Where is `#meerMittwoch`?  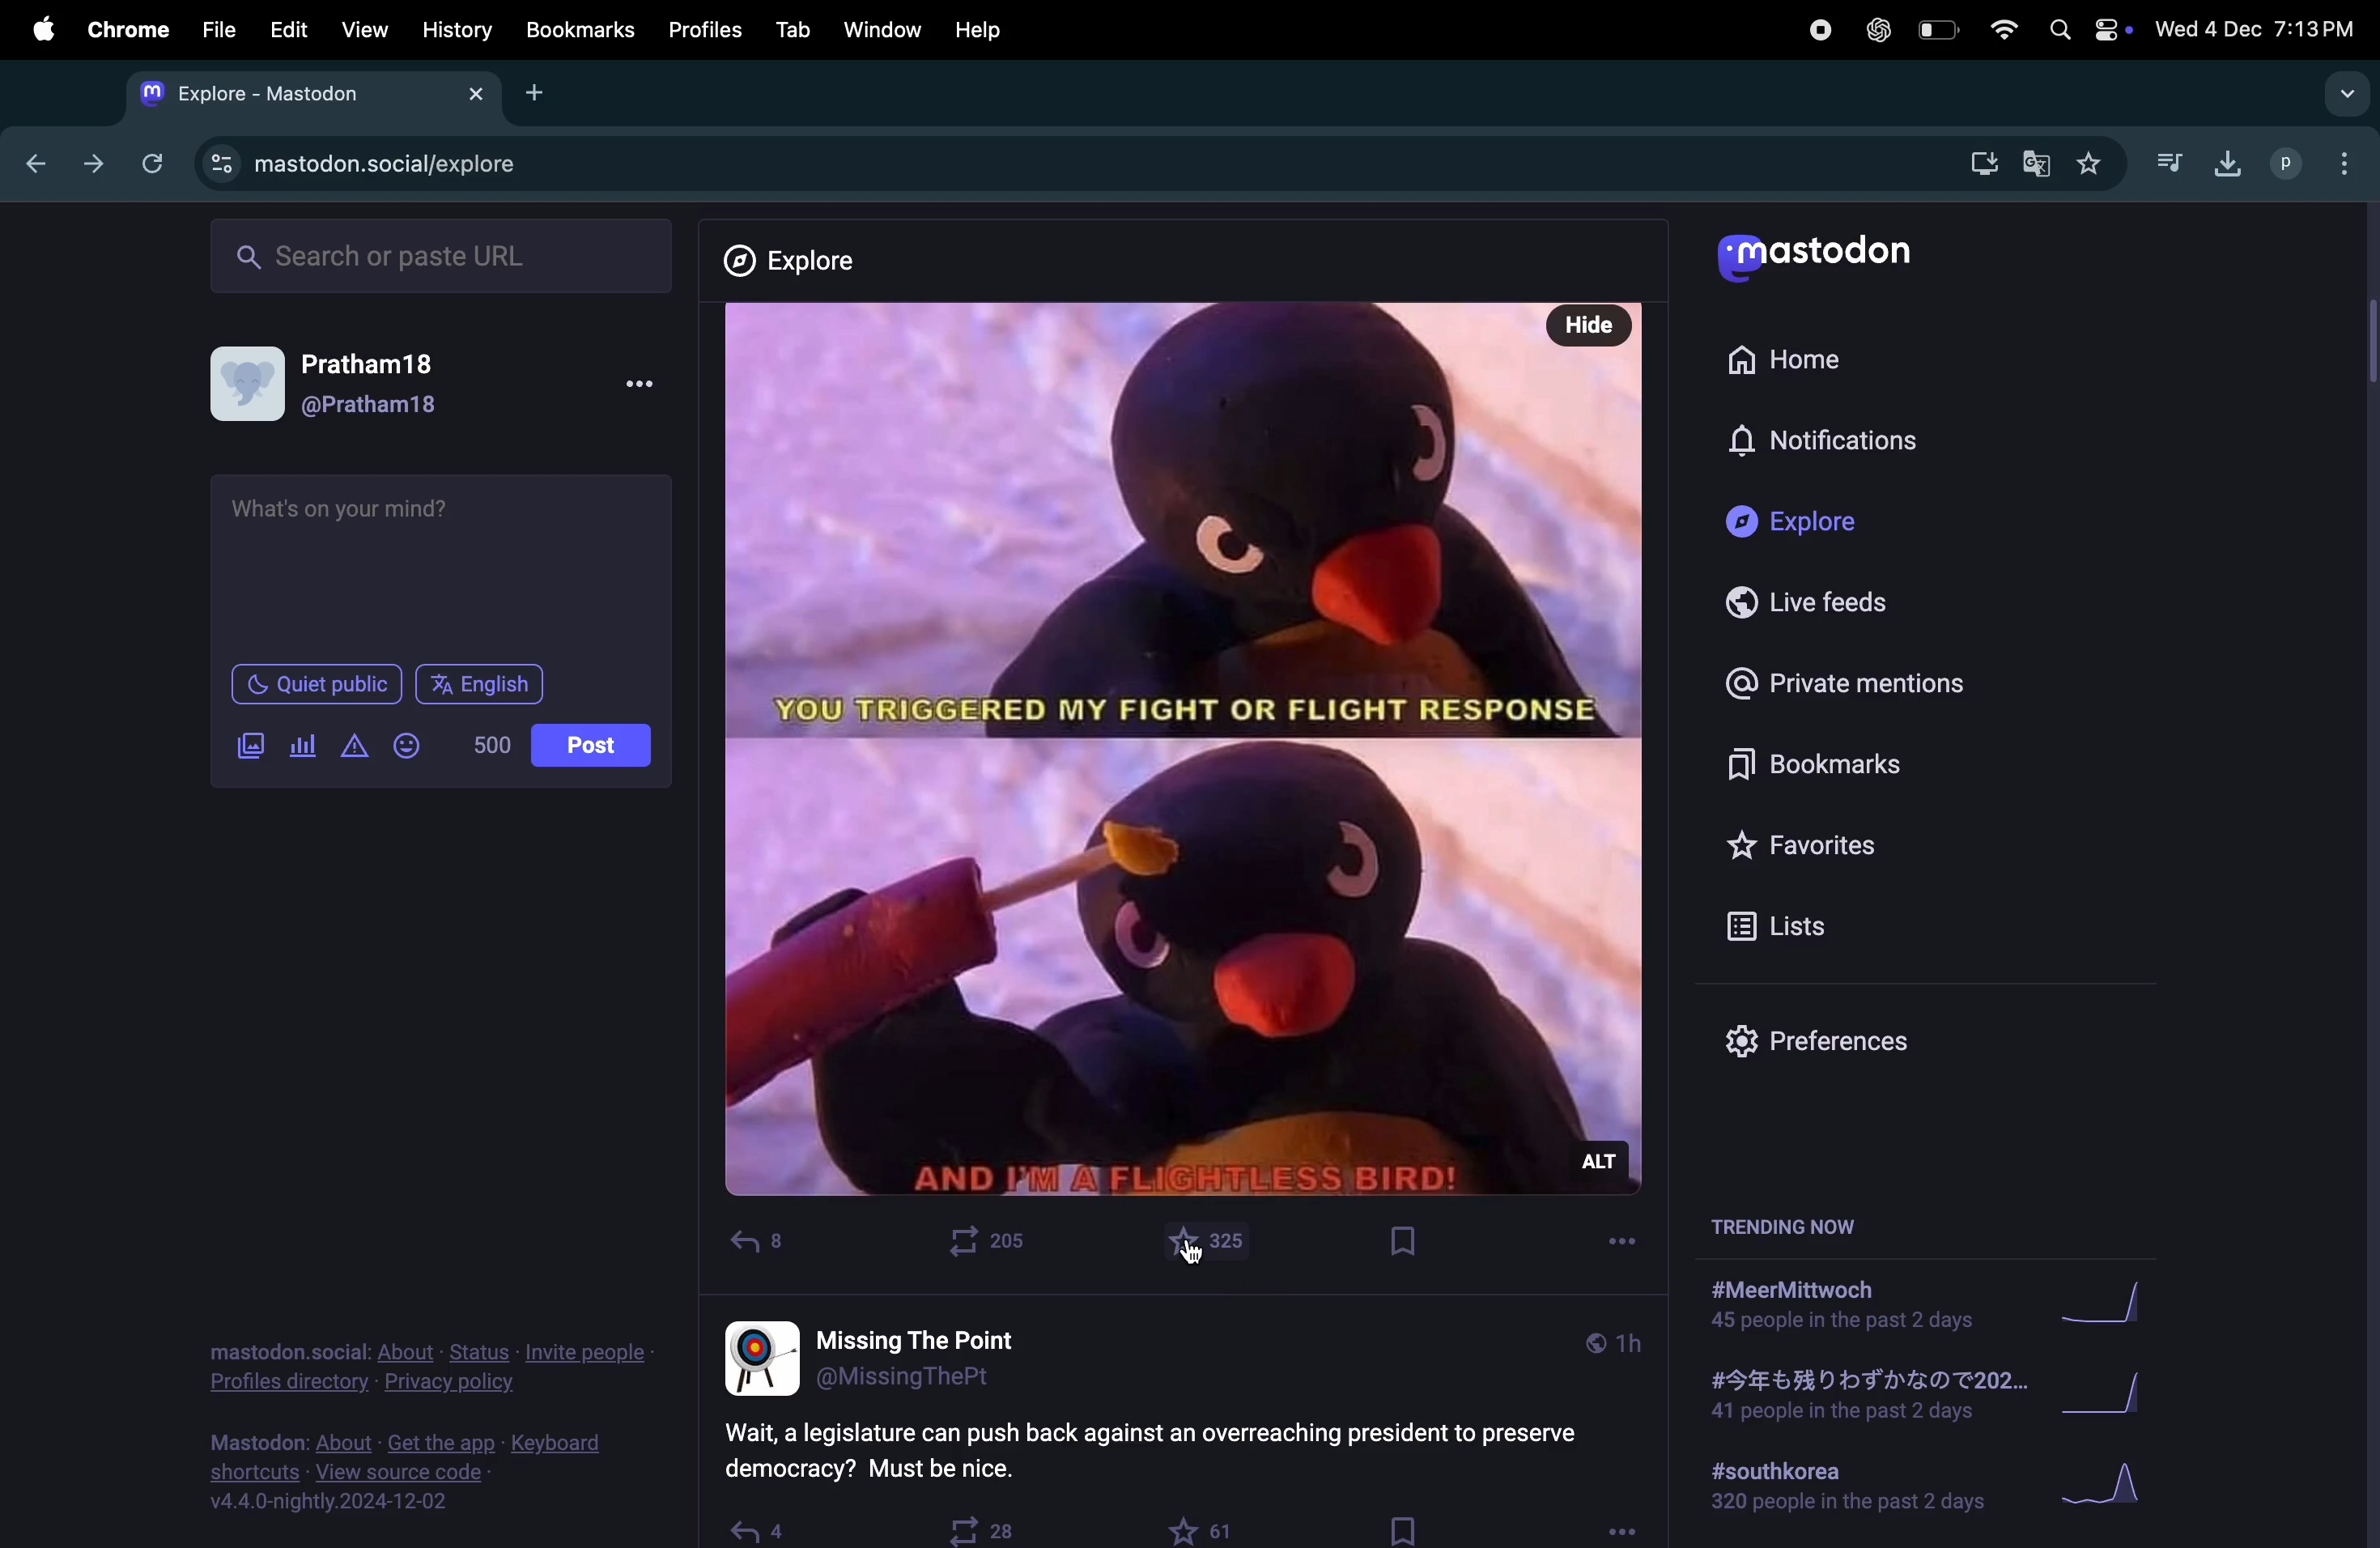 #meerMittwoch is located at coordinates (1849, 1307).